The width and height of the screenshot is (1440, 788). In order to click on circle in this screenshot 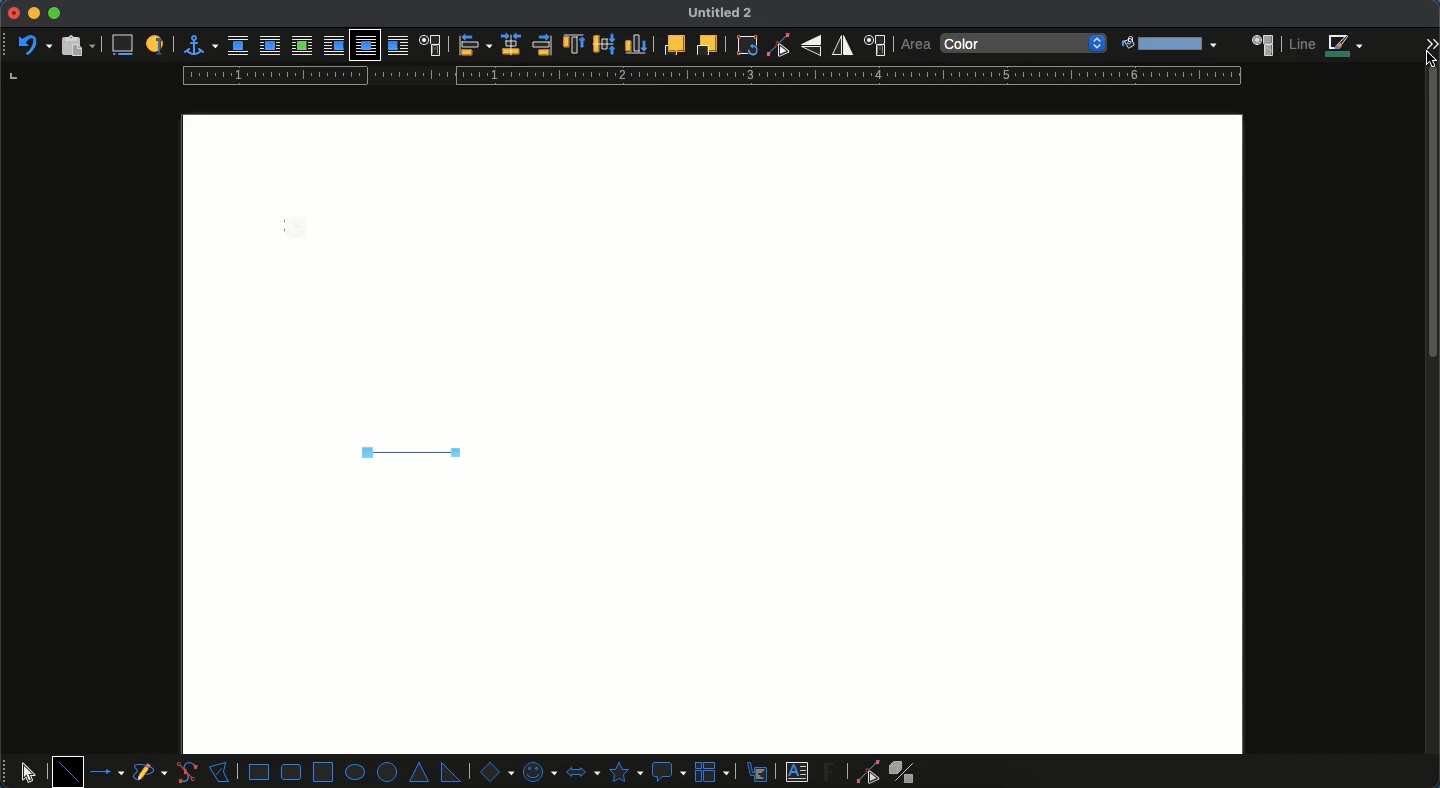, I will do `click(389, 773)`.